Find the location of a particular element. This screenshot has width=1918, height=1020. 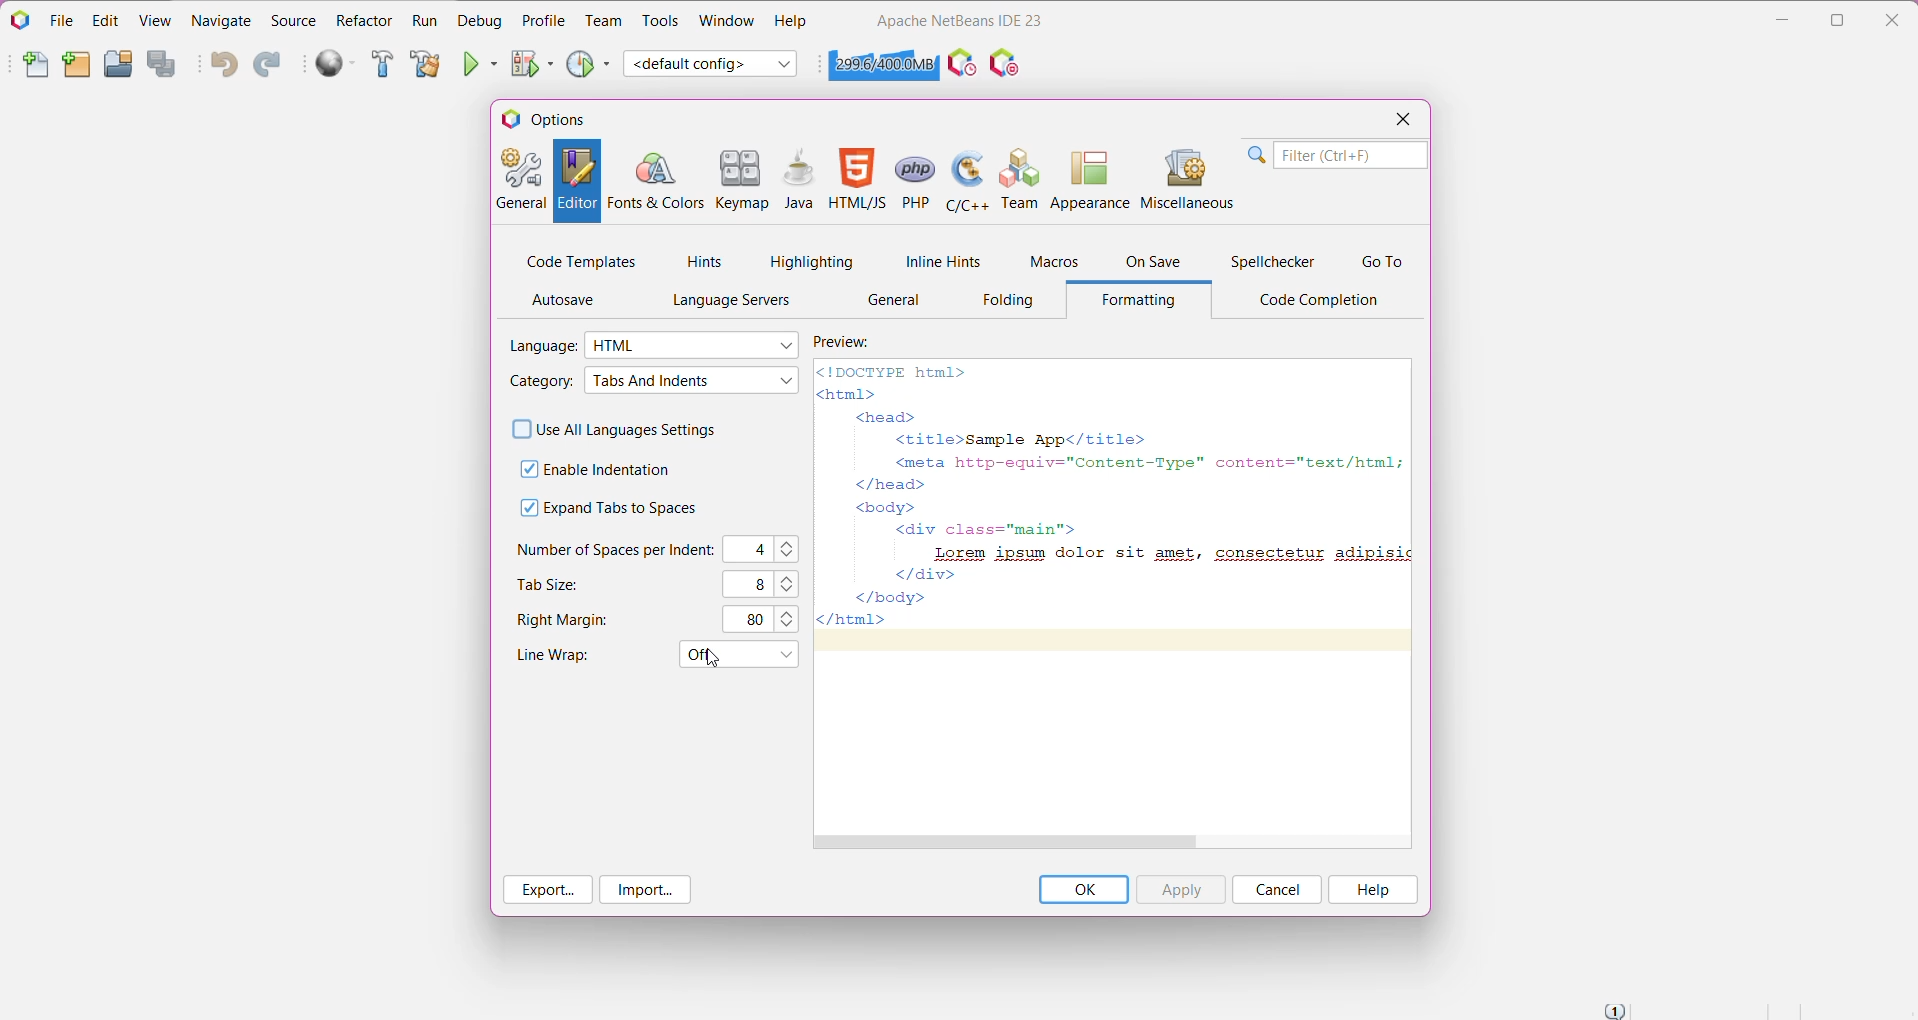

Number of Spaces per Indent is located at coordinates (615, 549).